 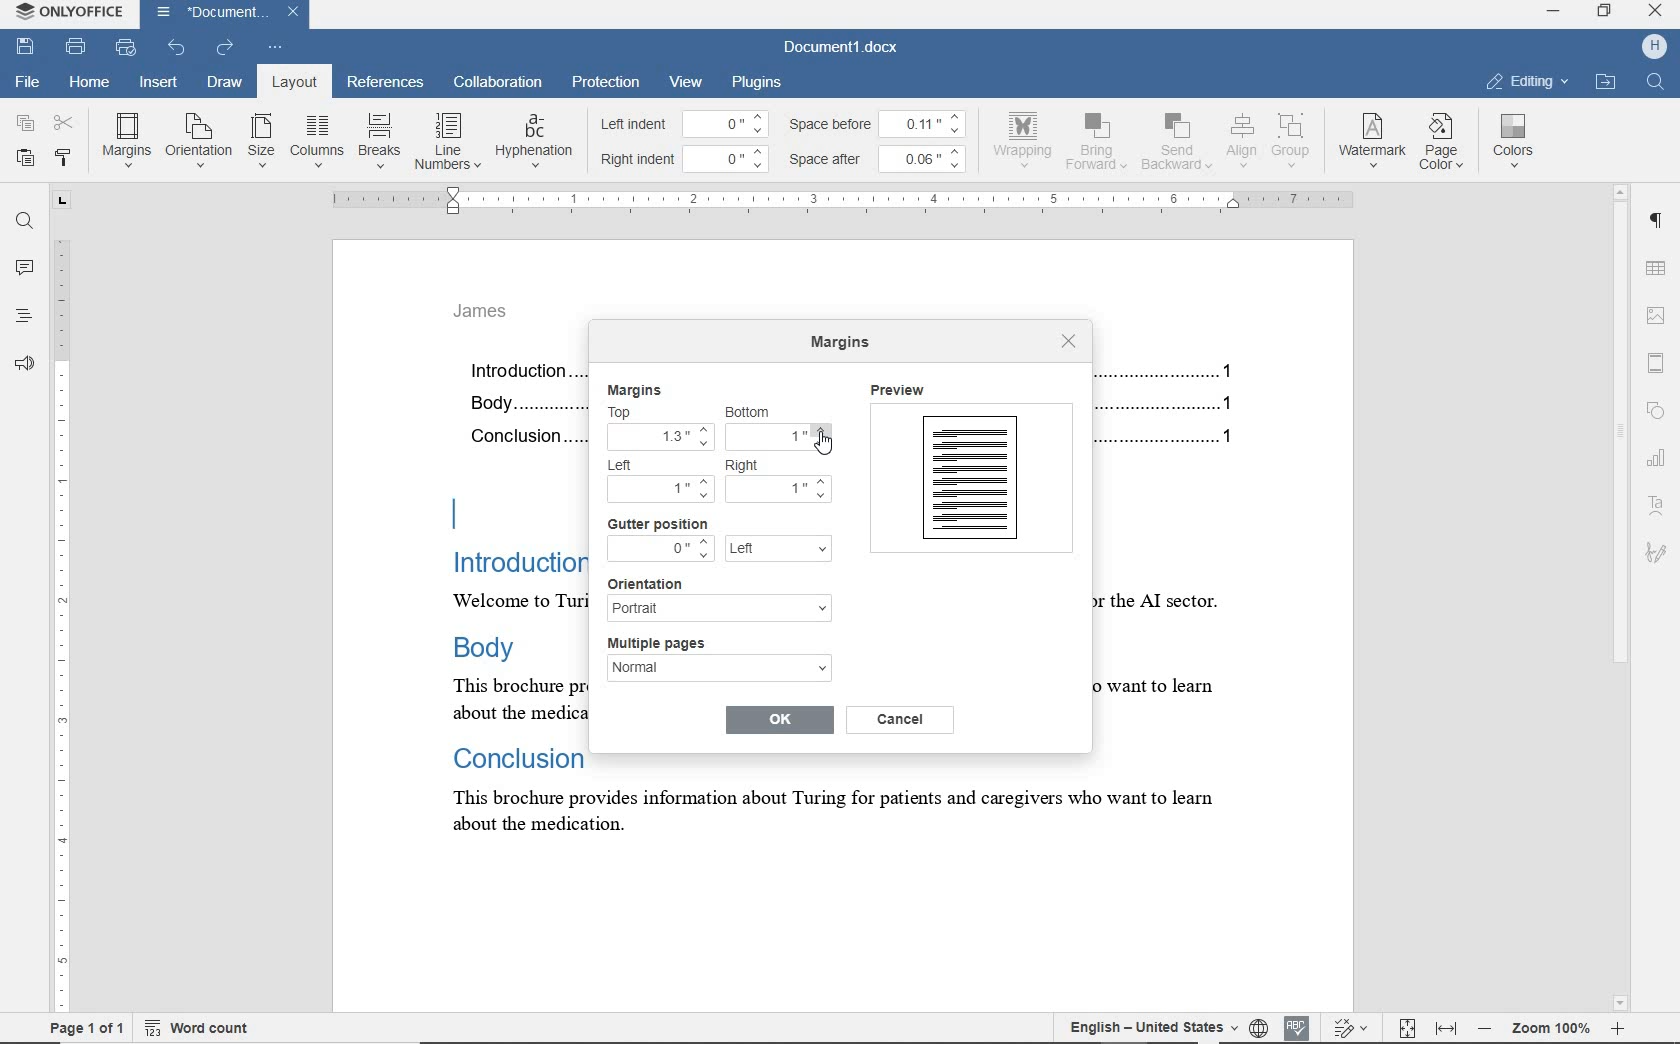 I want to click on increased top margin by 3, so click(x=658, y=435).